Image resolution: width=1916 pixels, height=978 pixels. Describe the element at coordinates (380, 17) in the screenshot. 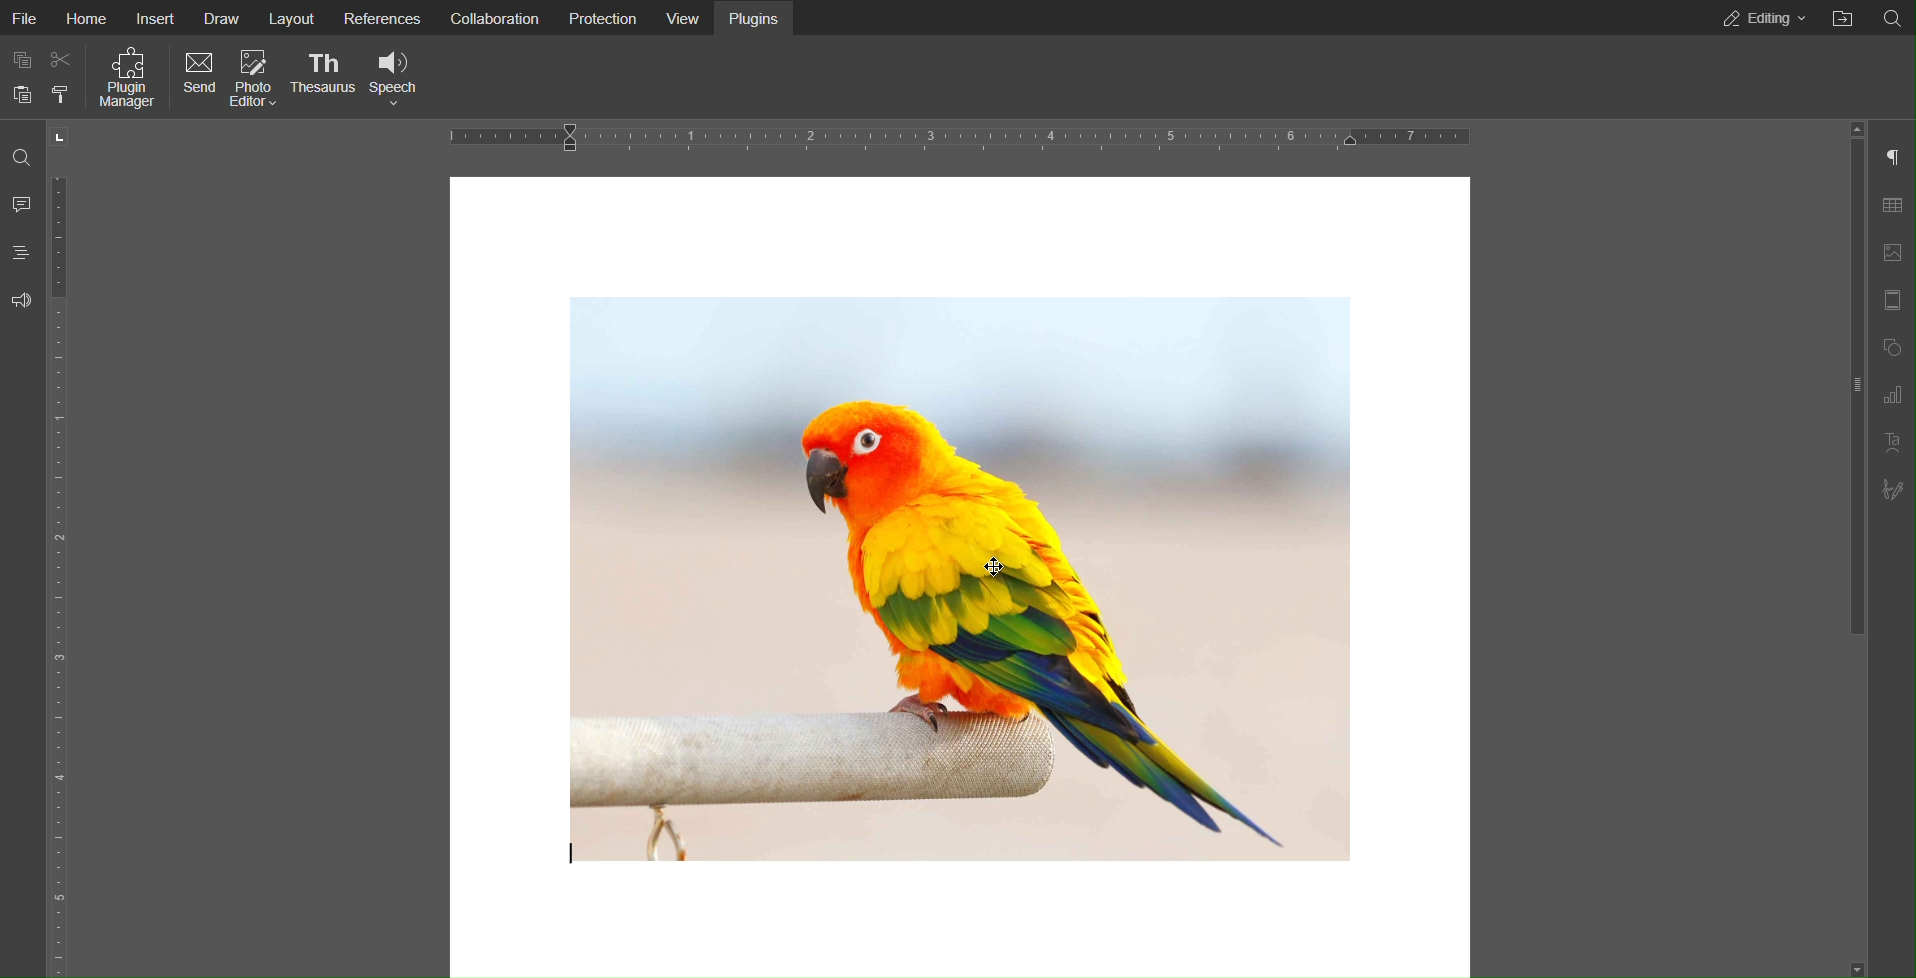

I see `References` at that location.